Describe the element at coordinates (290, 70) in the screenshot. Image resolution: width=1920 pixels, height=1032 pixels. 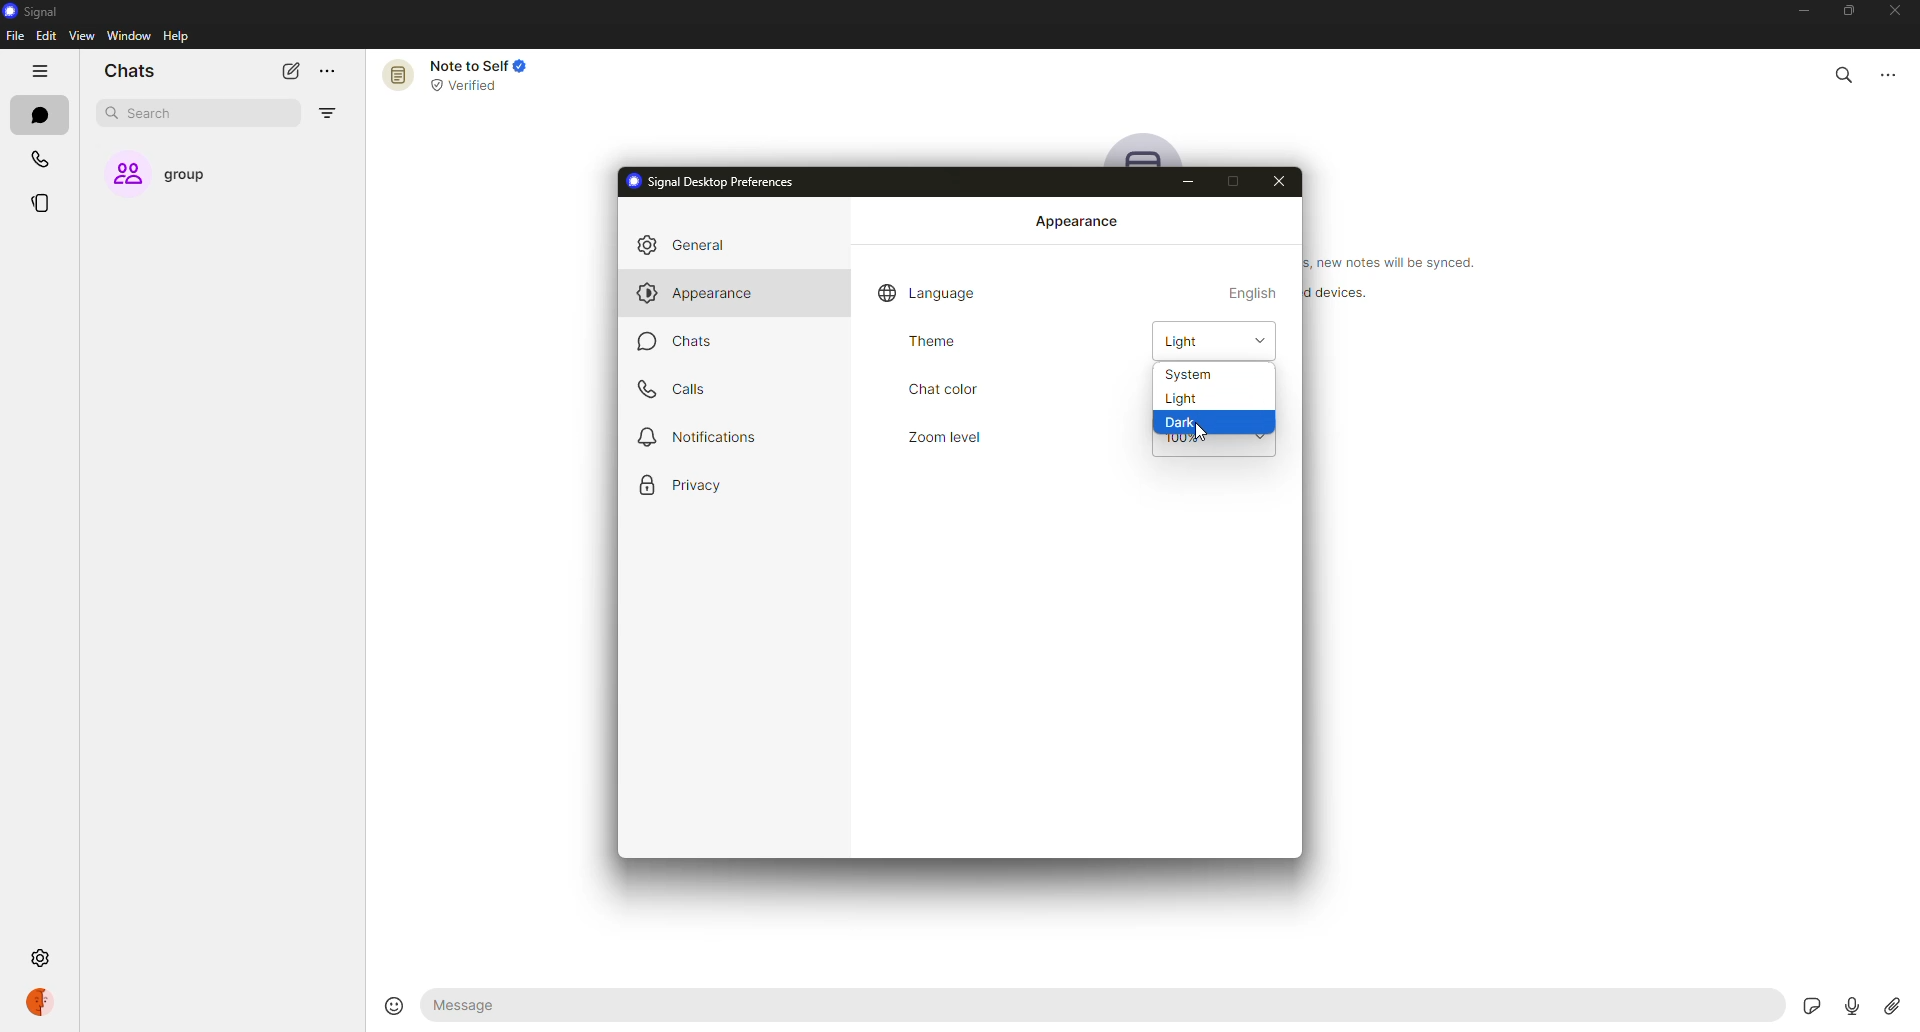
I see `new chat` at that location.